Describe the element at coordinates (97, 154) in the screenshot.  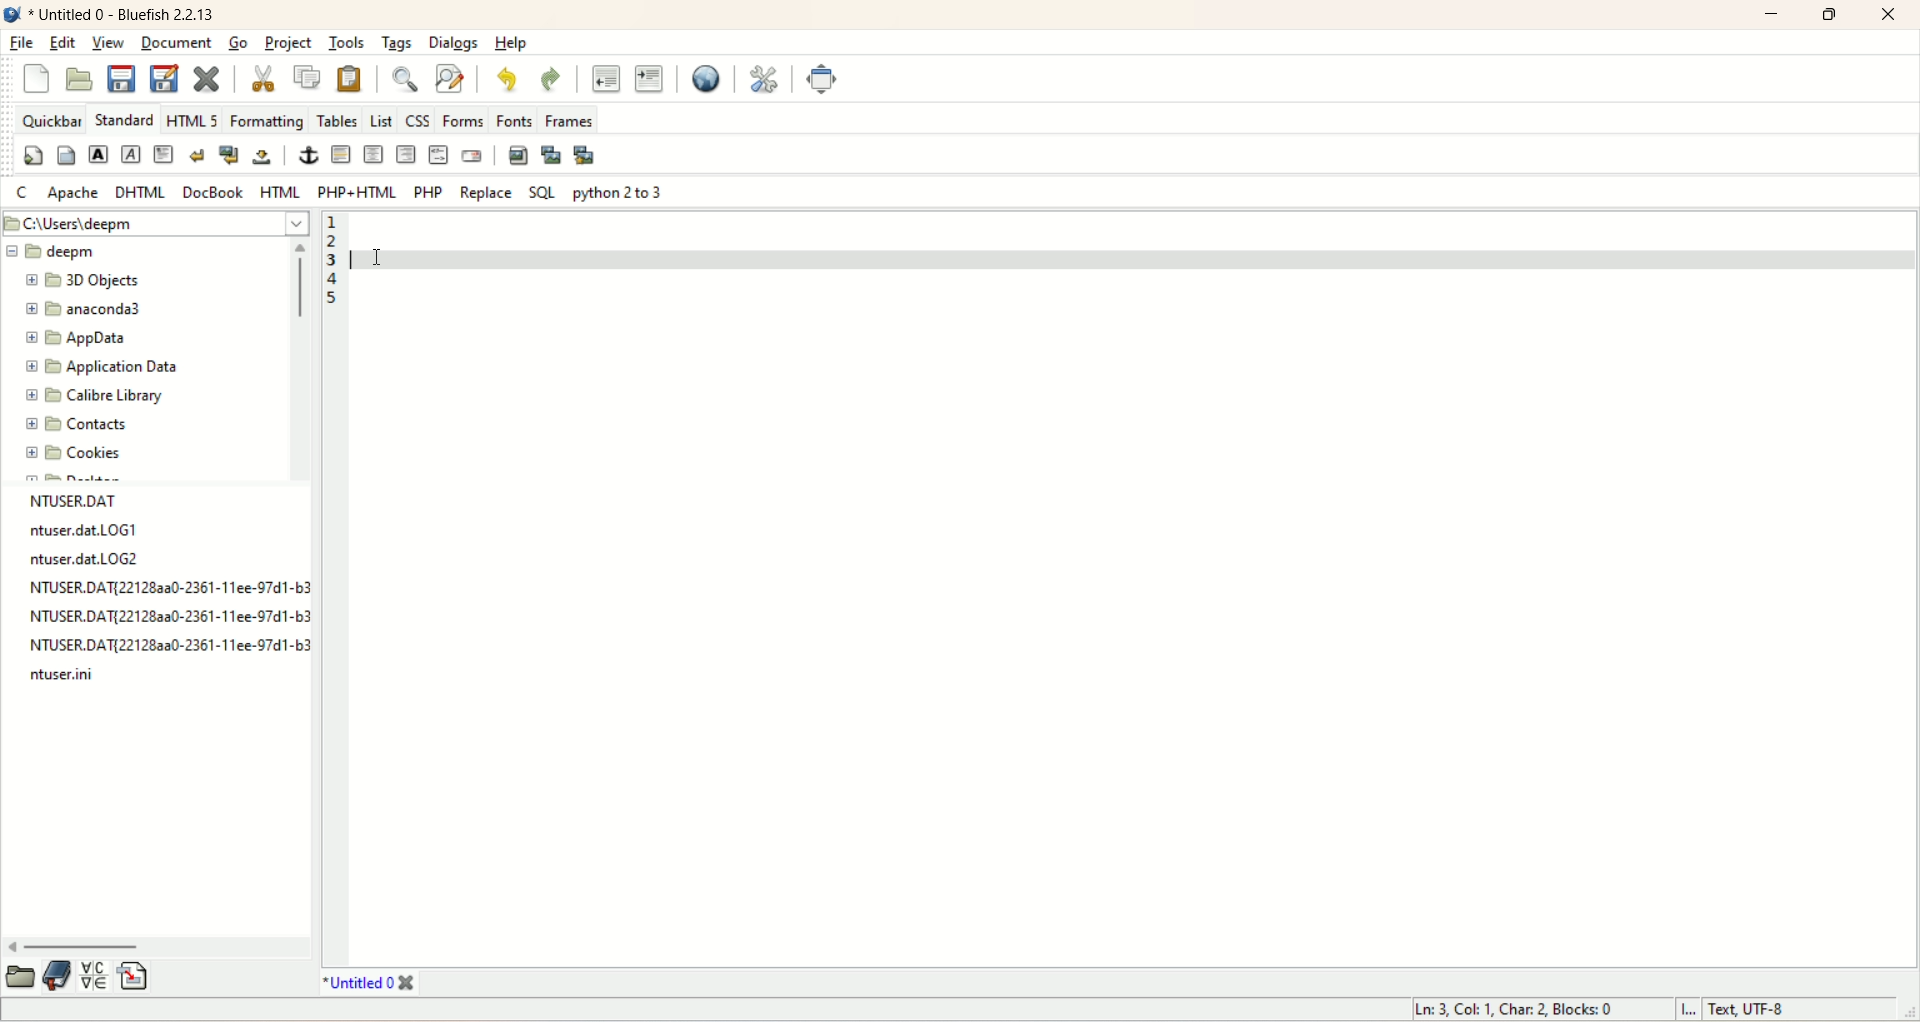
I see `strong` at that location.